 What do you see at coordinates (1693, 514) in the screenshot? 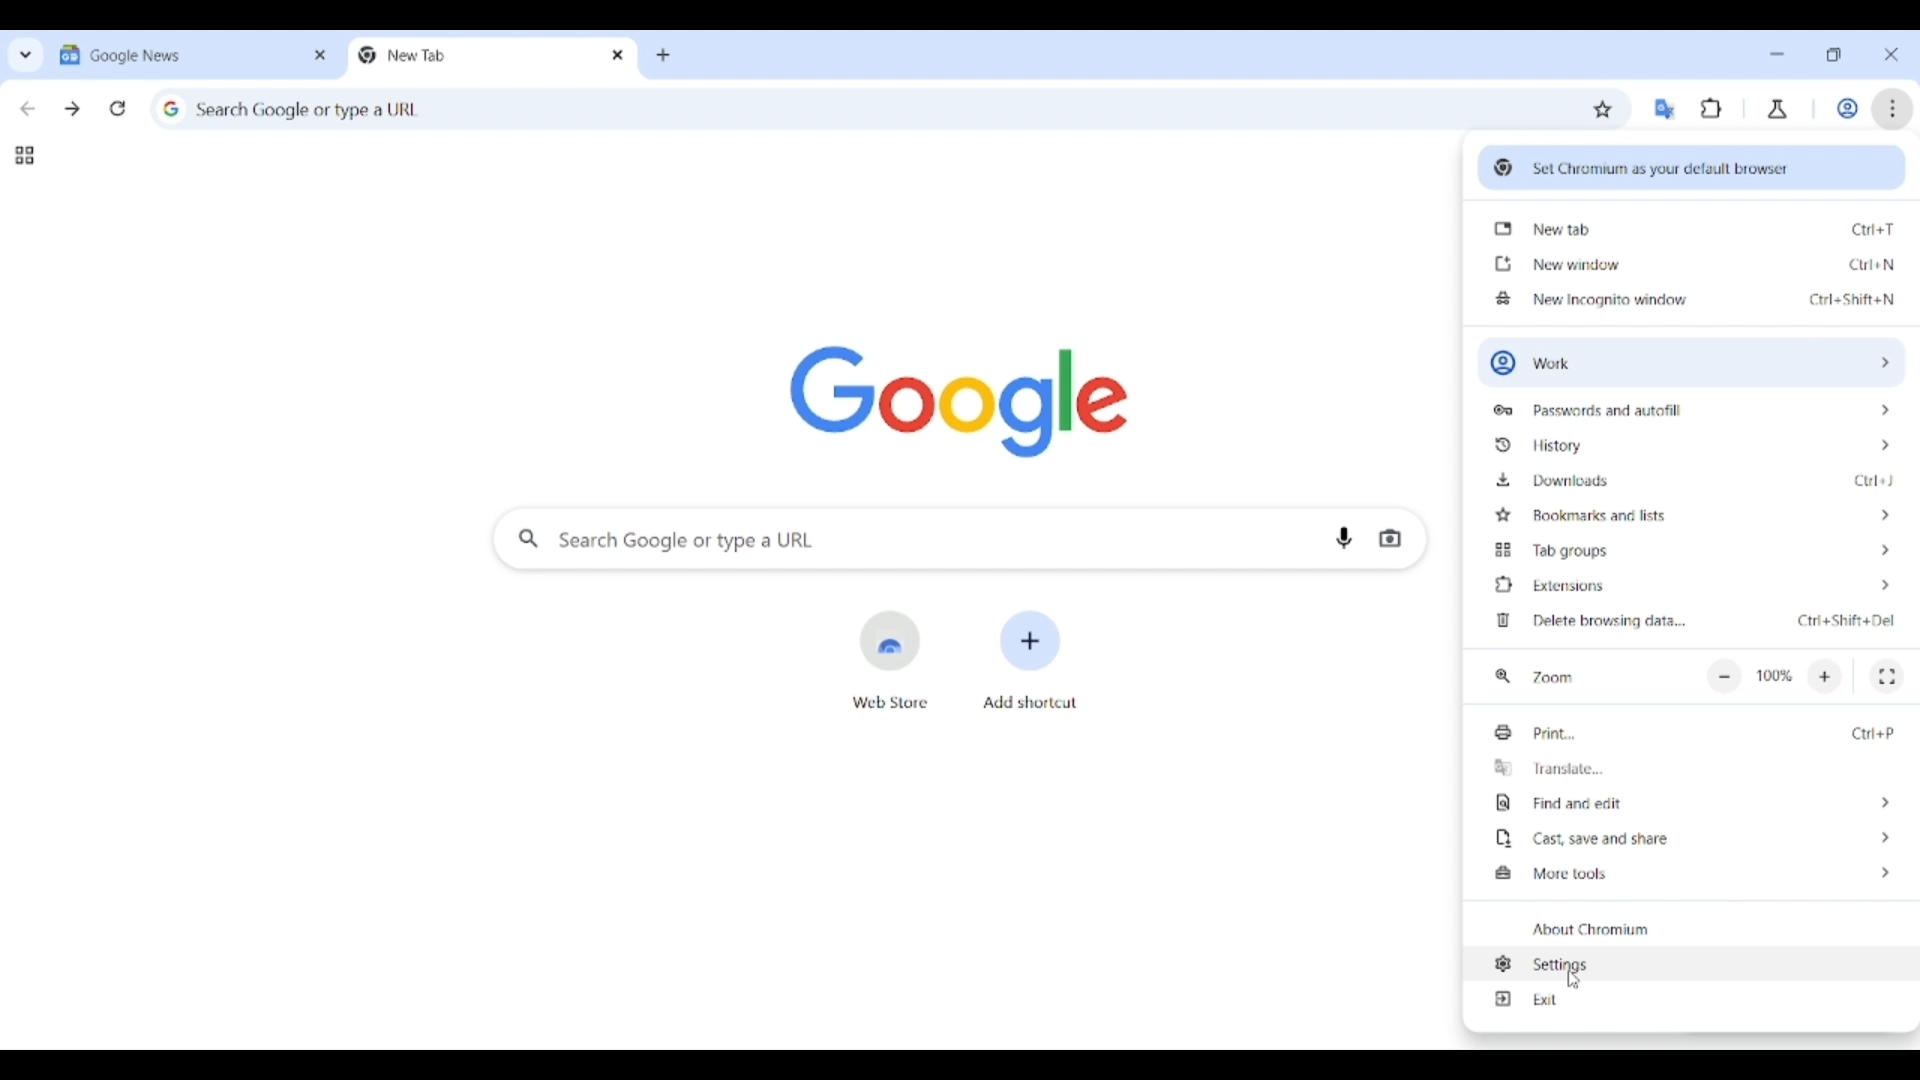
I see `Bookmark and list options` at bounding box center [1693, 514].